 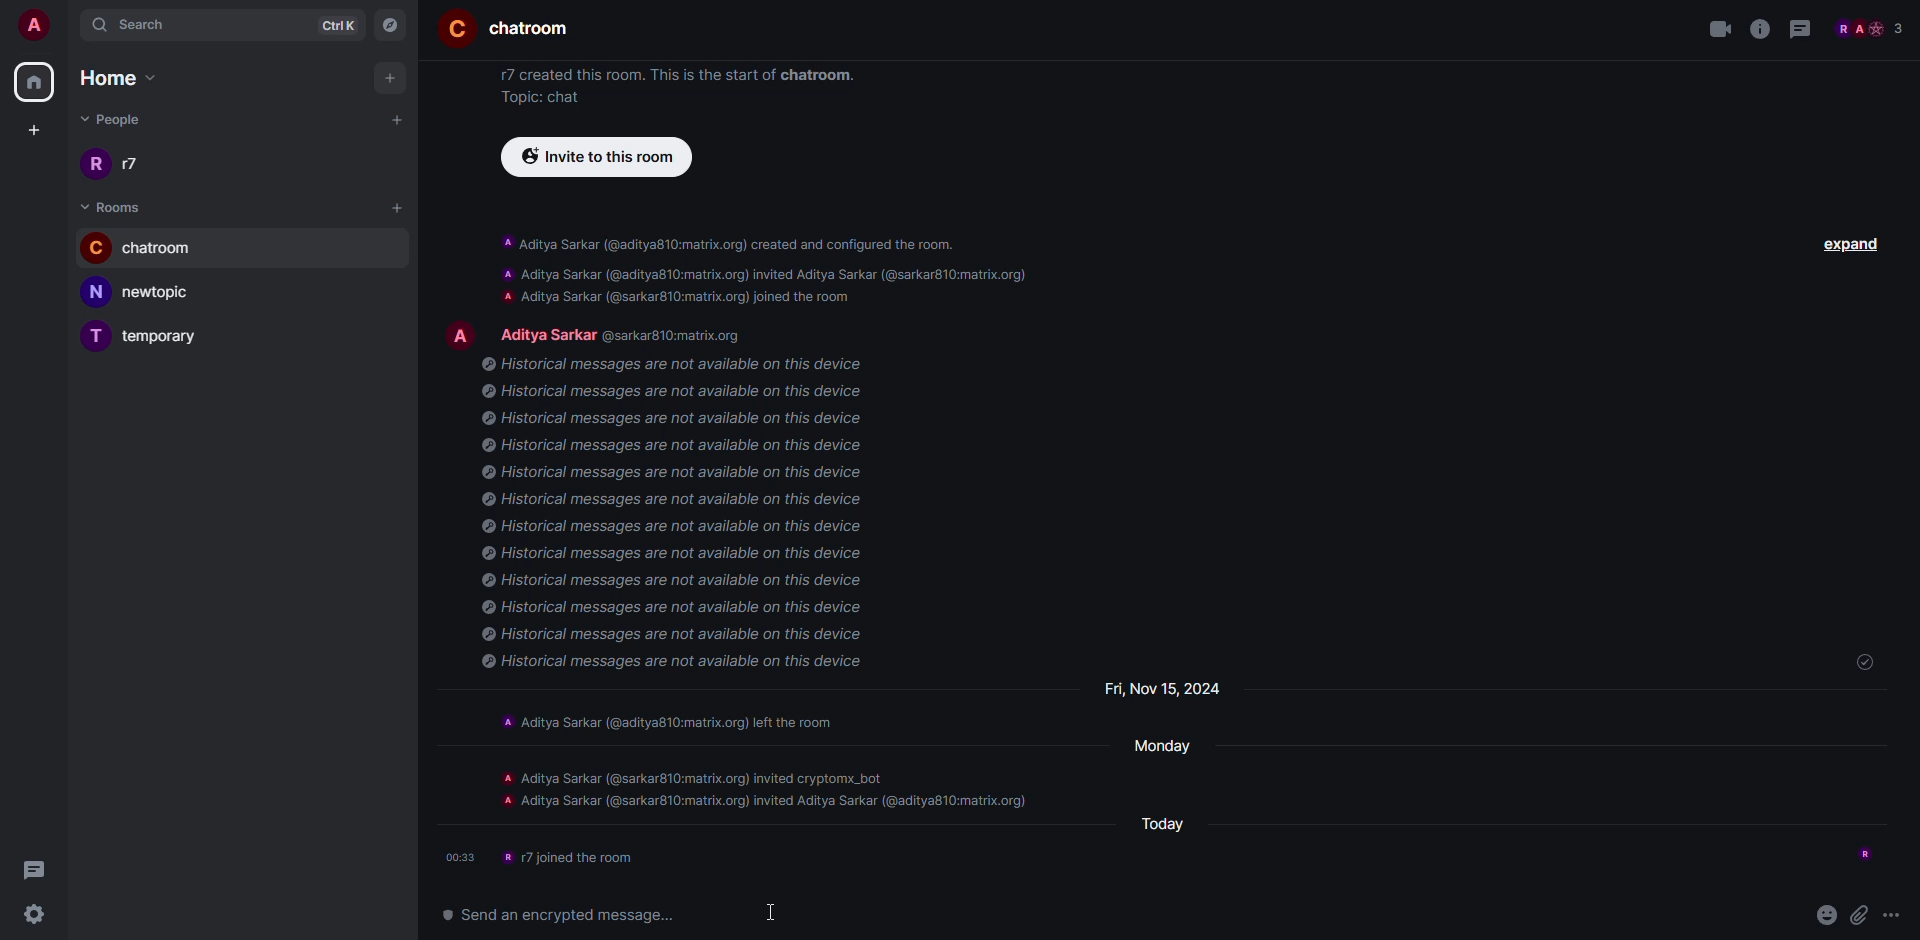 I want to click on bell, so click(x=398, y=246).